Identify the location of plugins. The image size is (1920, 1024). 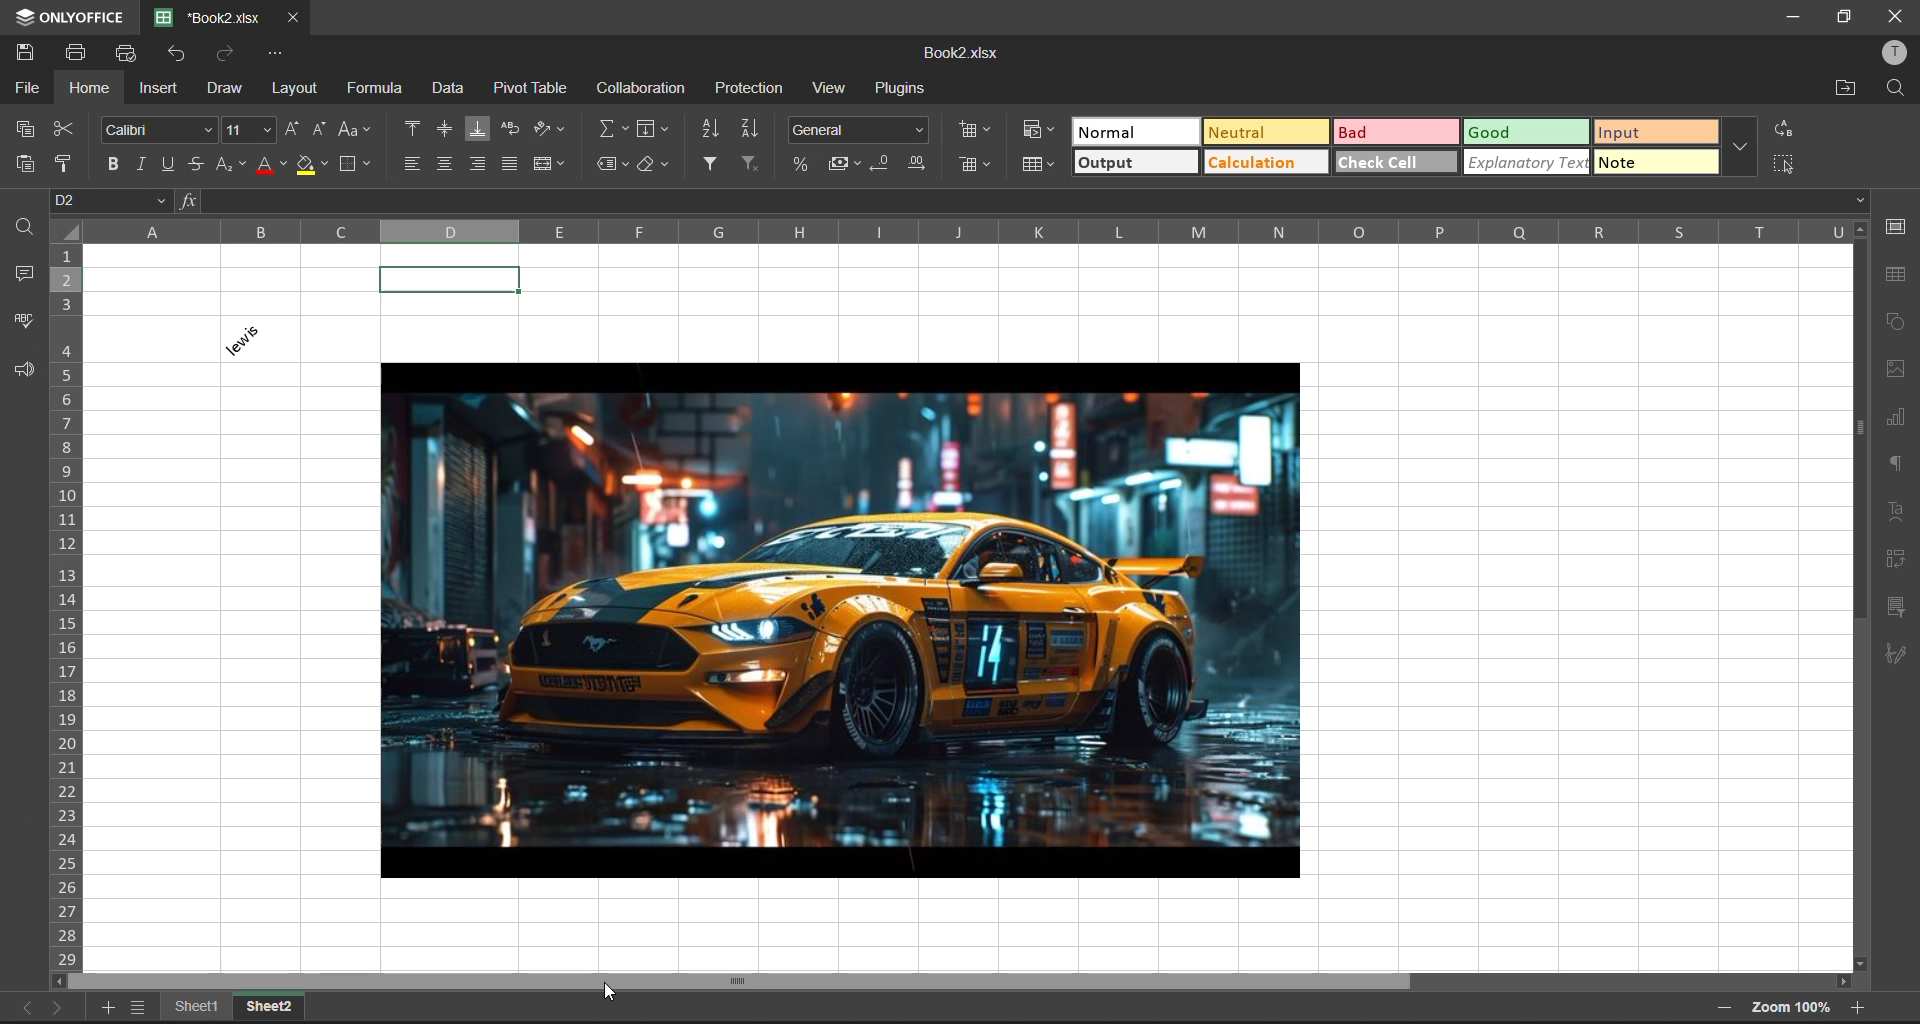
(903, 89).